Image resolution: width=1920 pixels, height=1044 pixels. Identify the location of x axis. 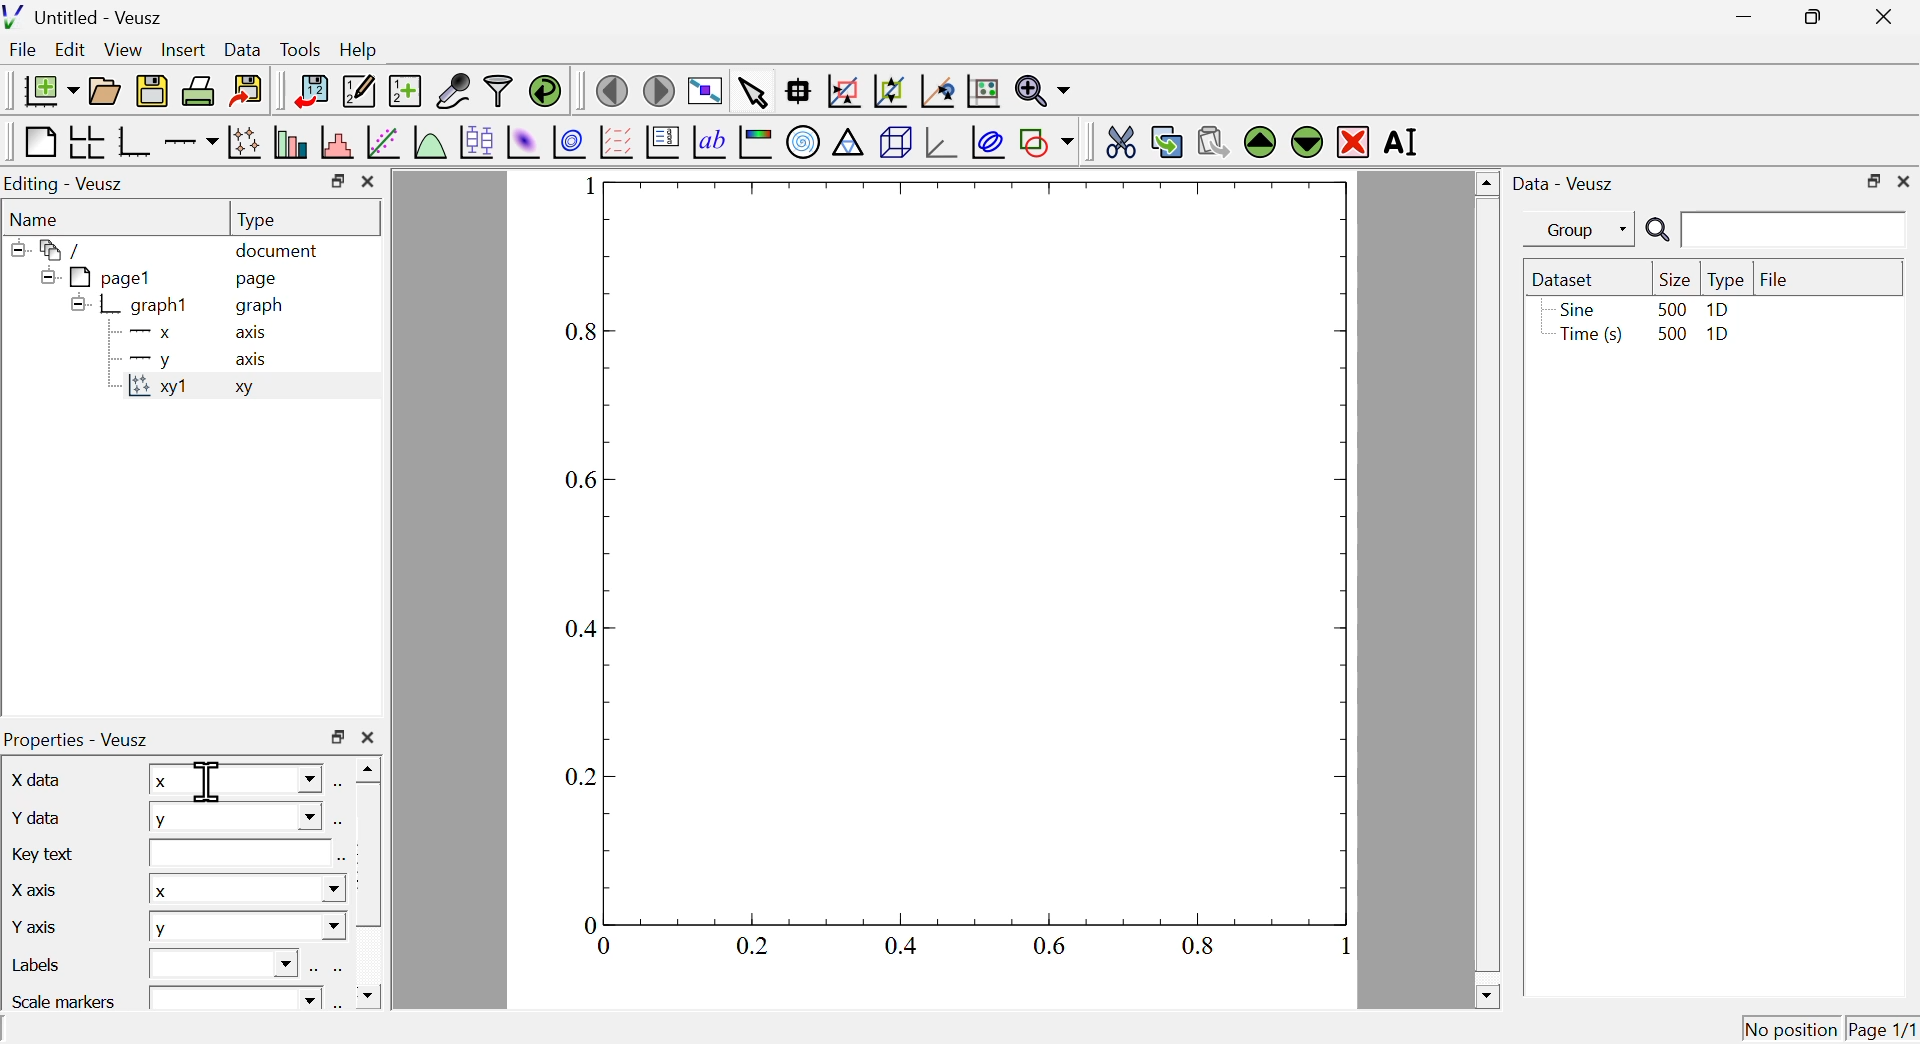
(34, 887).